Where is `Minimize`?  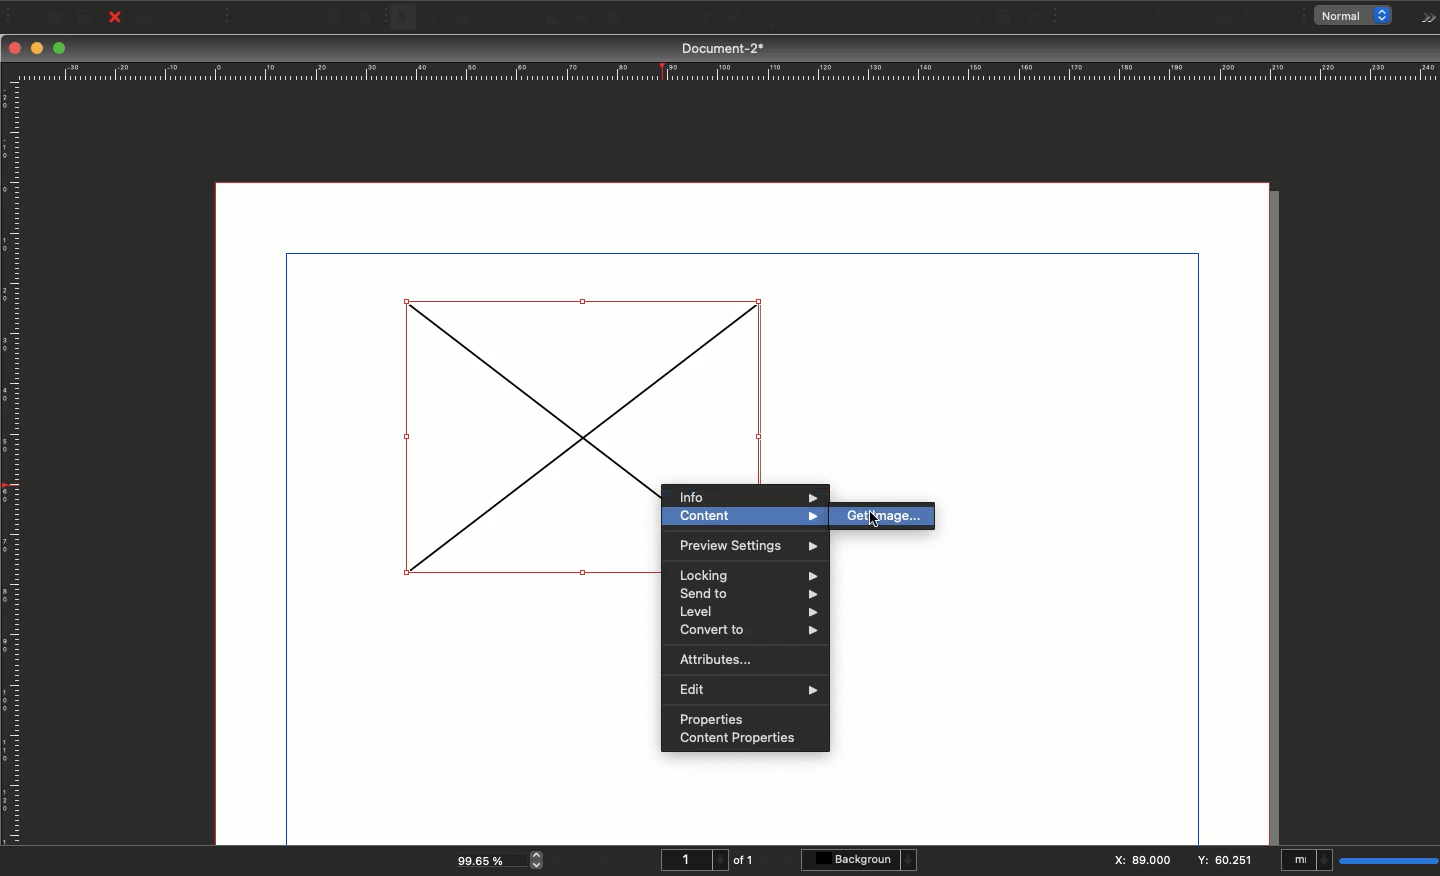
Minimize is located at coordinates (39, 49).